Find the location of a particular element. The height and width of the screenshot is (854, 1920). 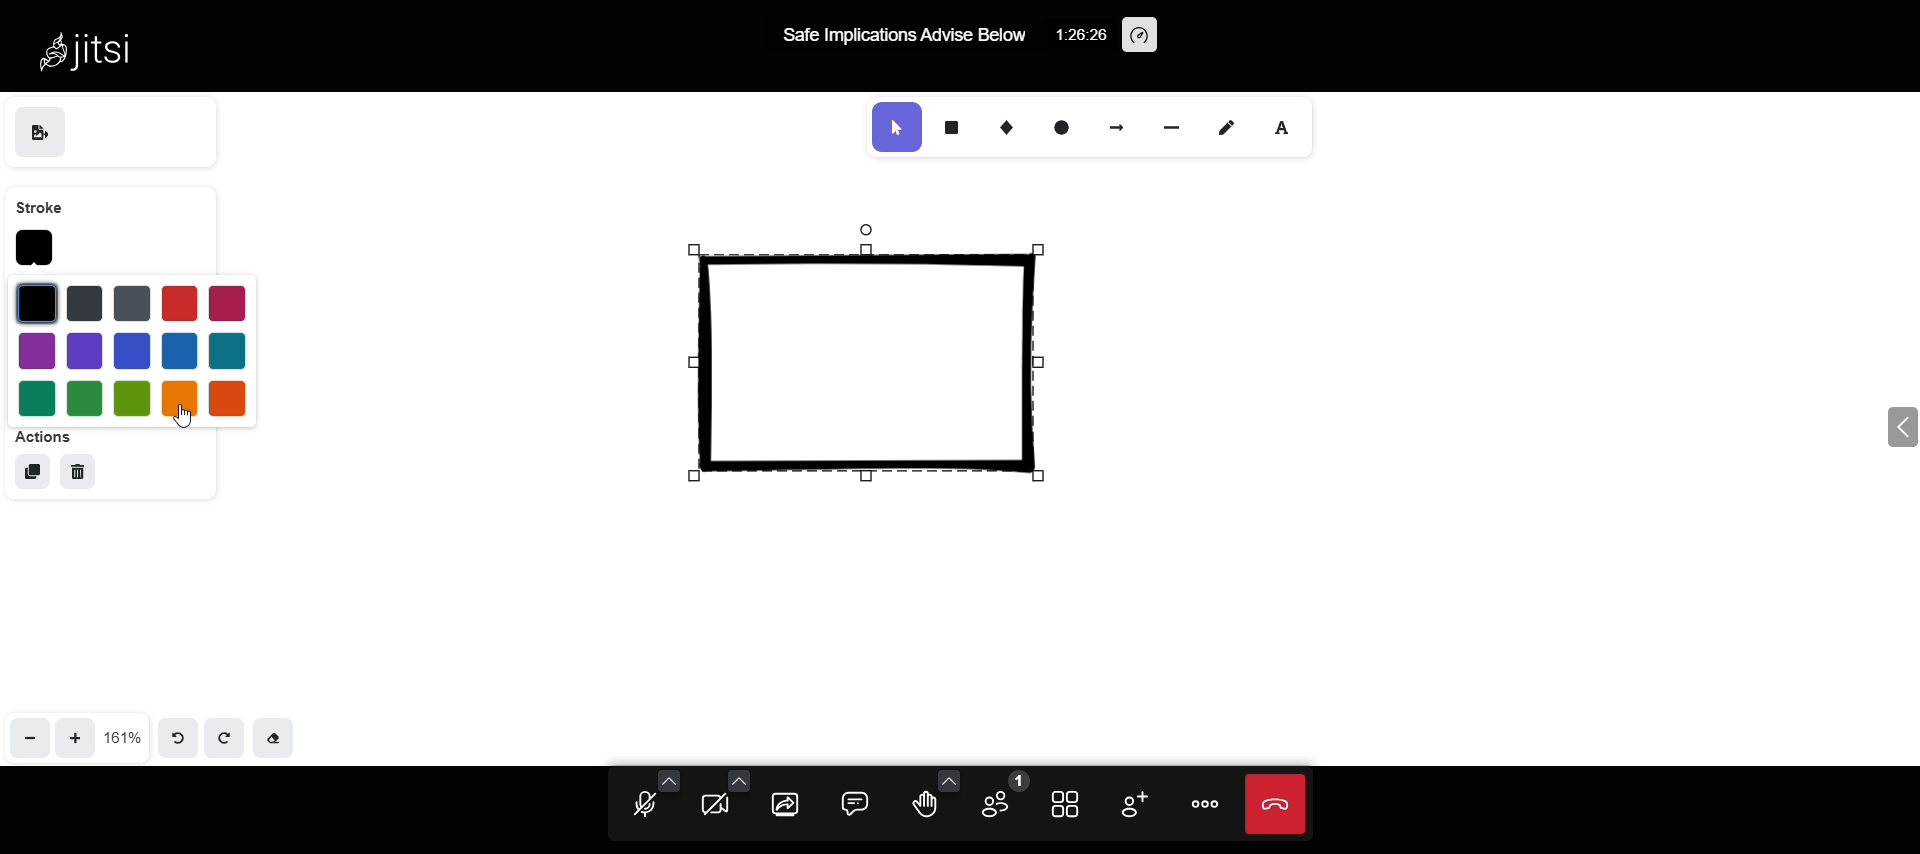

selection is located at coordinates (895, 125).